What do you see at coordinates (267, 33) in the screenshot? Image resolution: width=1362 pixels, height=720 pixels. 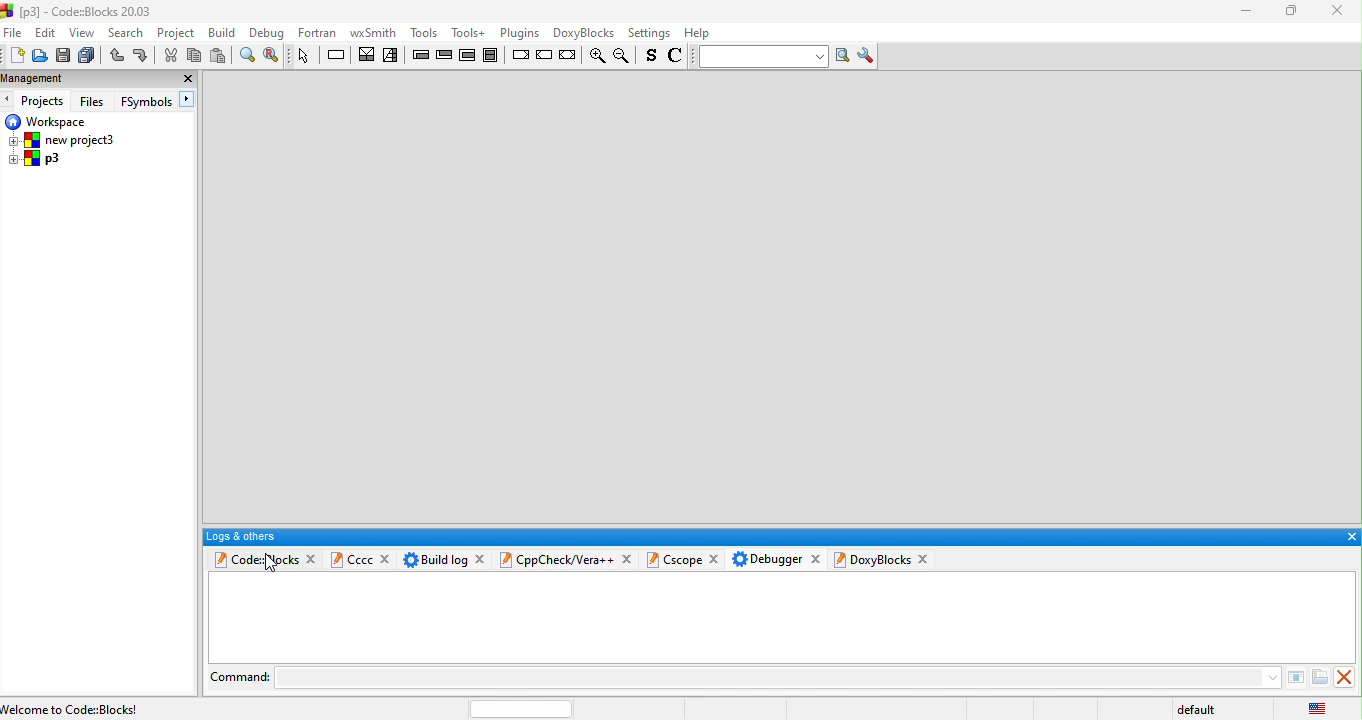 I see `Debug` at bounding box center [267, 33].